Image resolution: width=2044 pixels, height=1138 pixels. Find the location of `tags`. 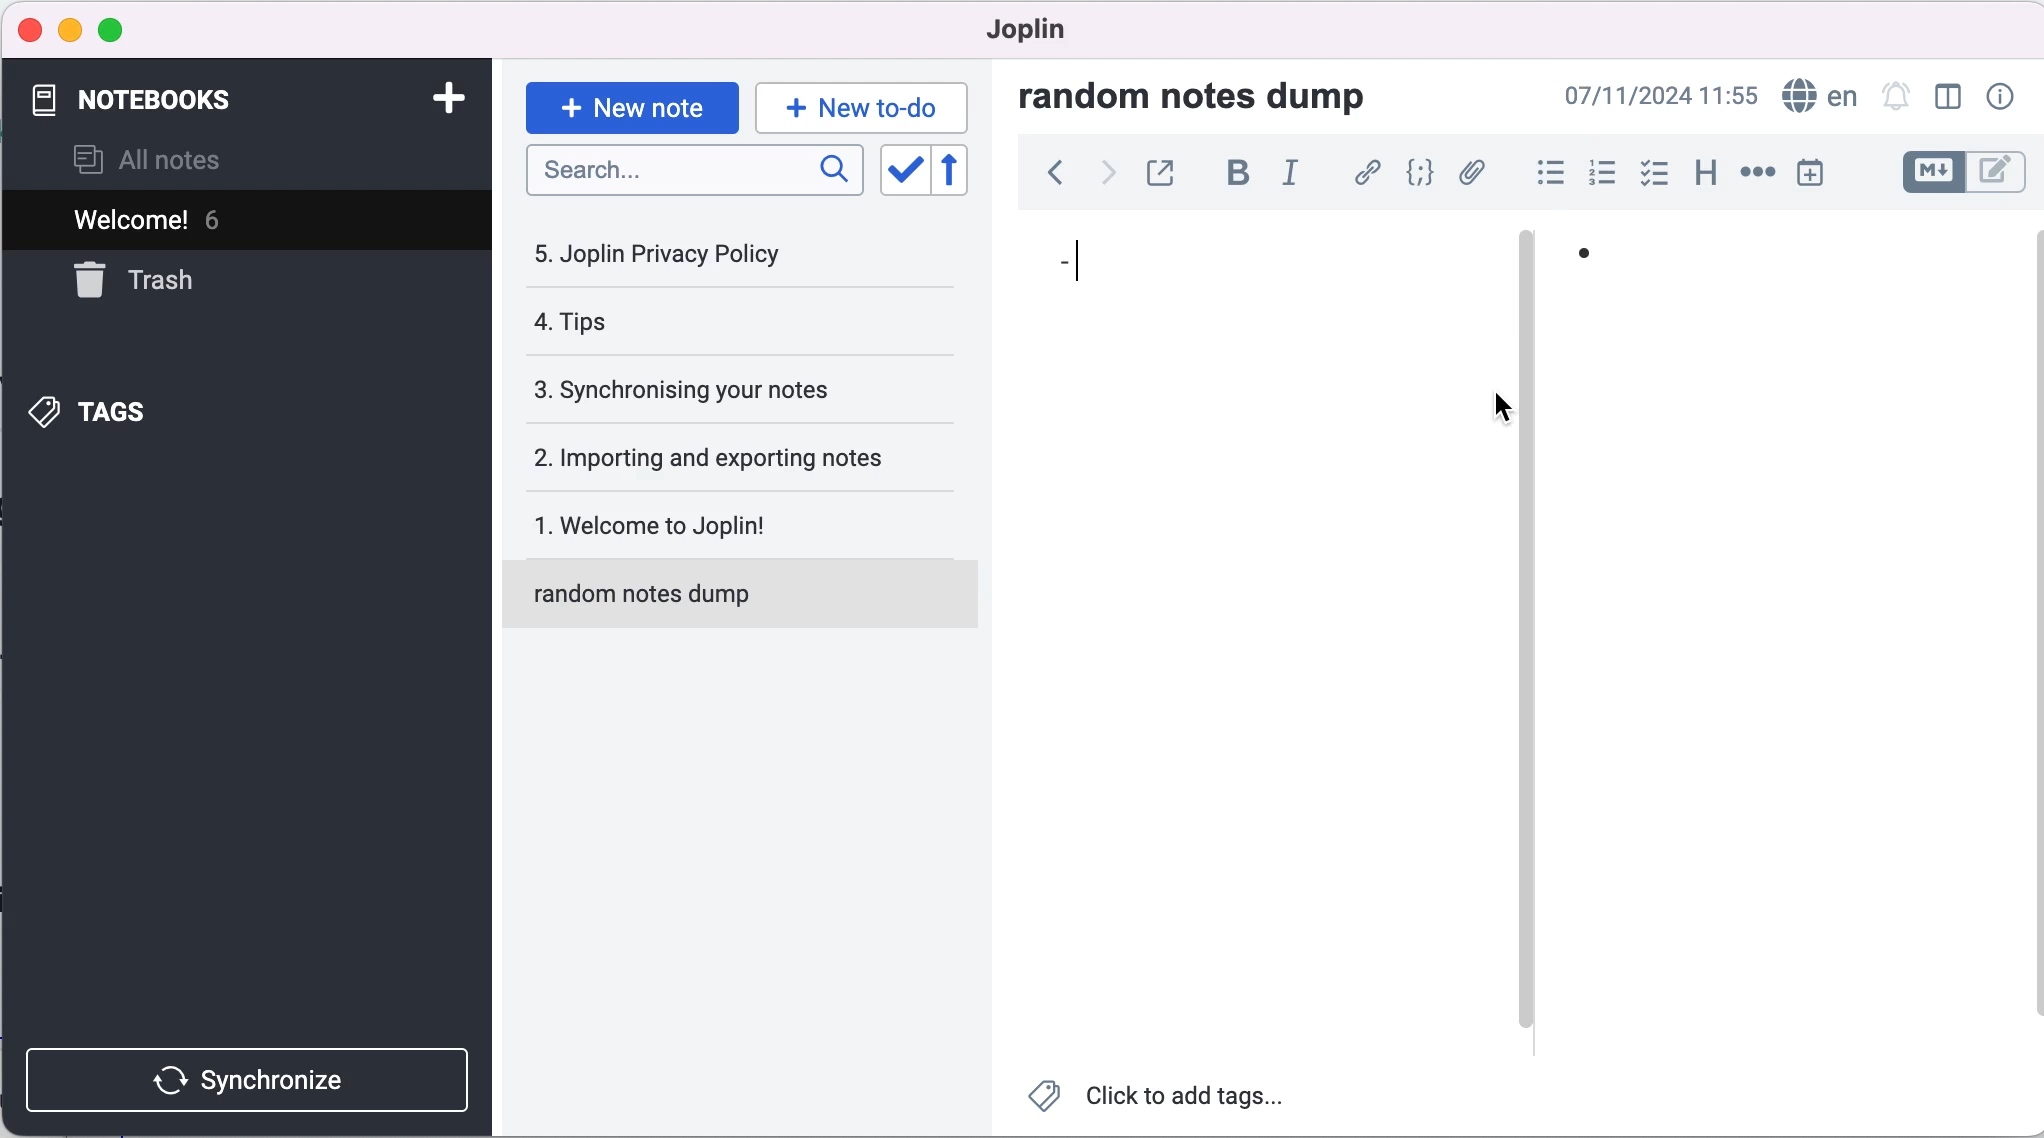

tags is located at coordinates (148, 411).